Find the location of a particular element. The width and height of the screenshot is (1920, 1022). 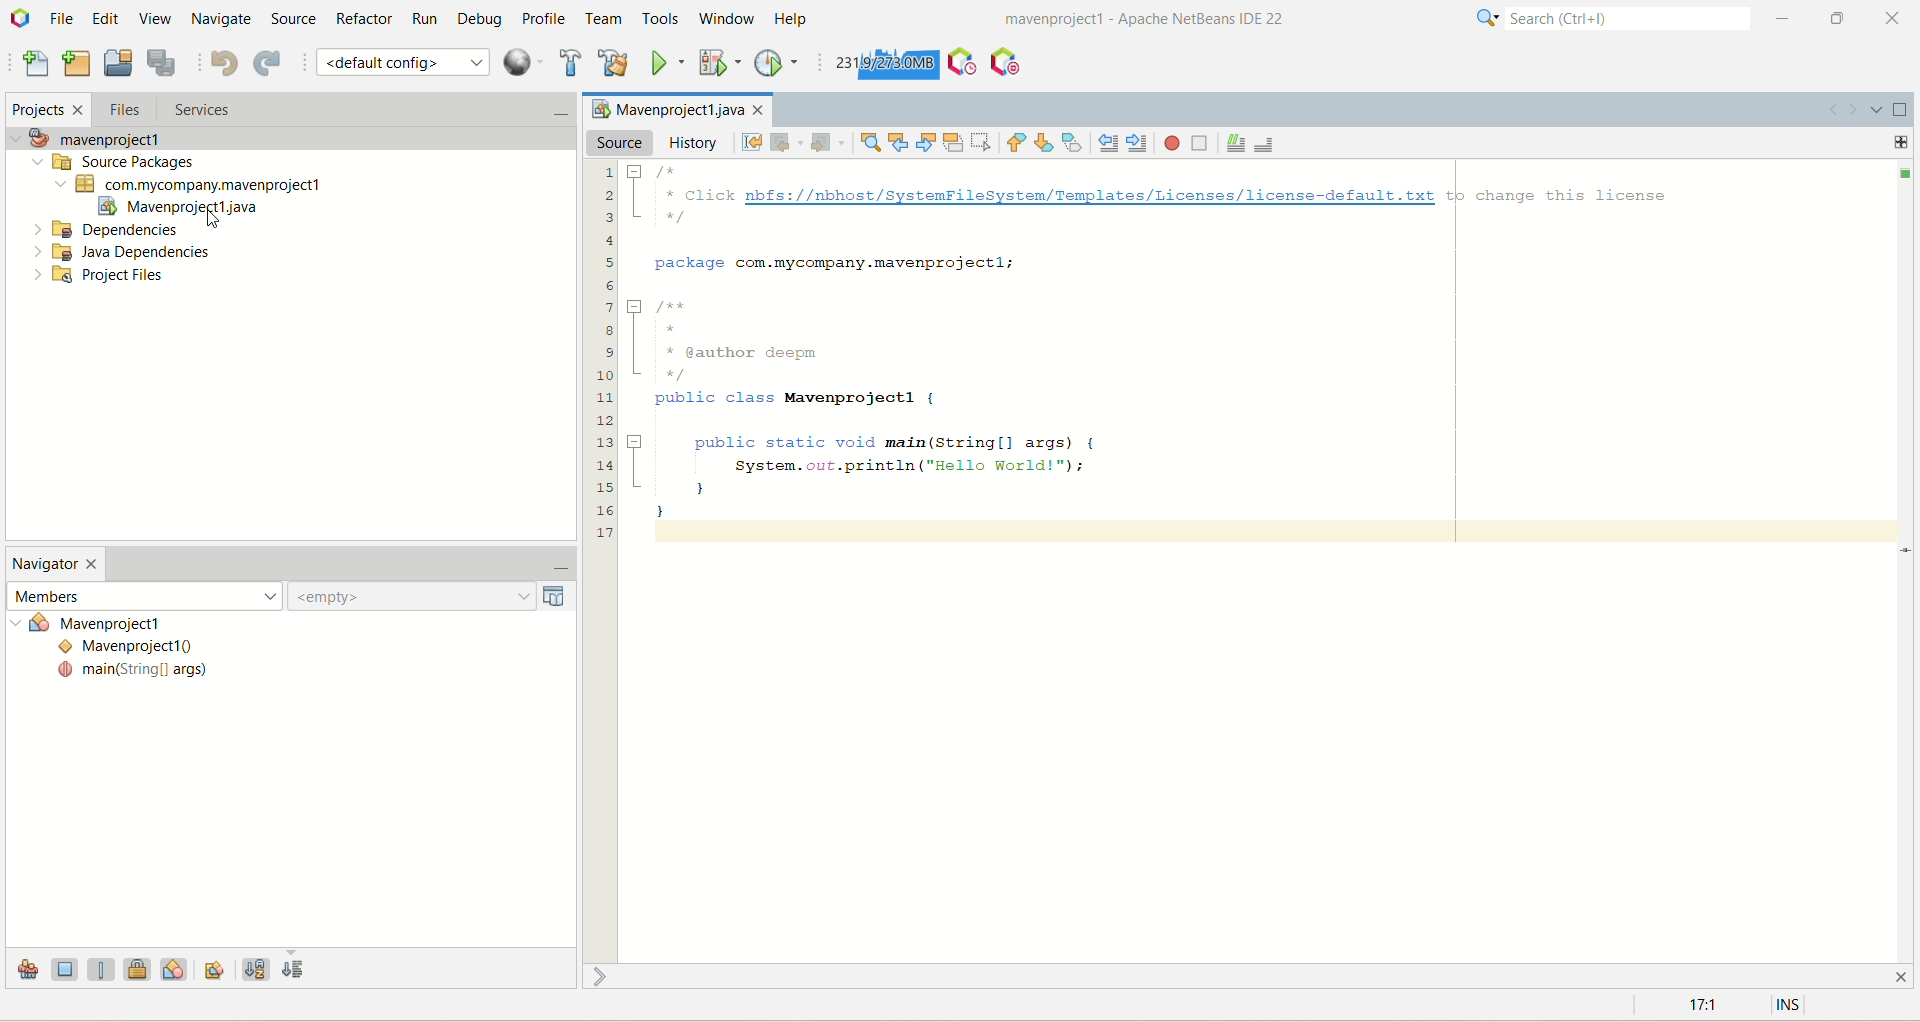

context menu is located at coordinates (523, 62).